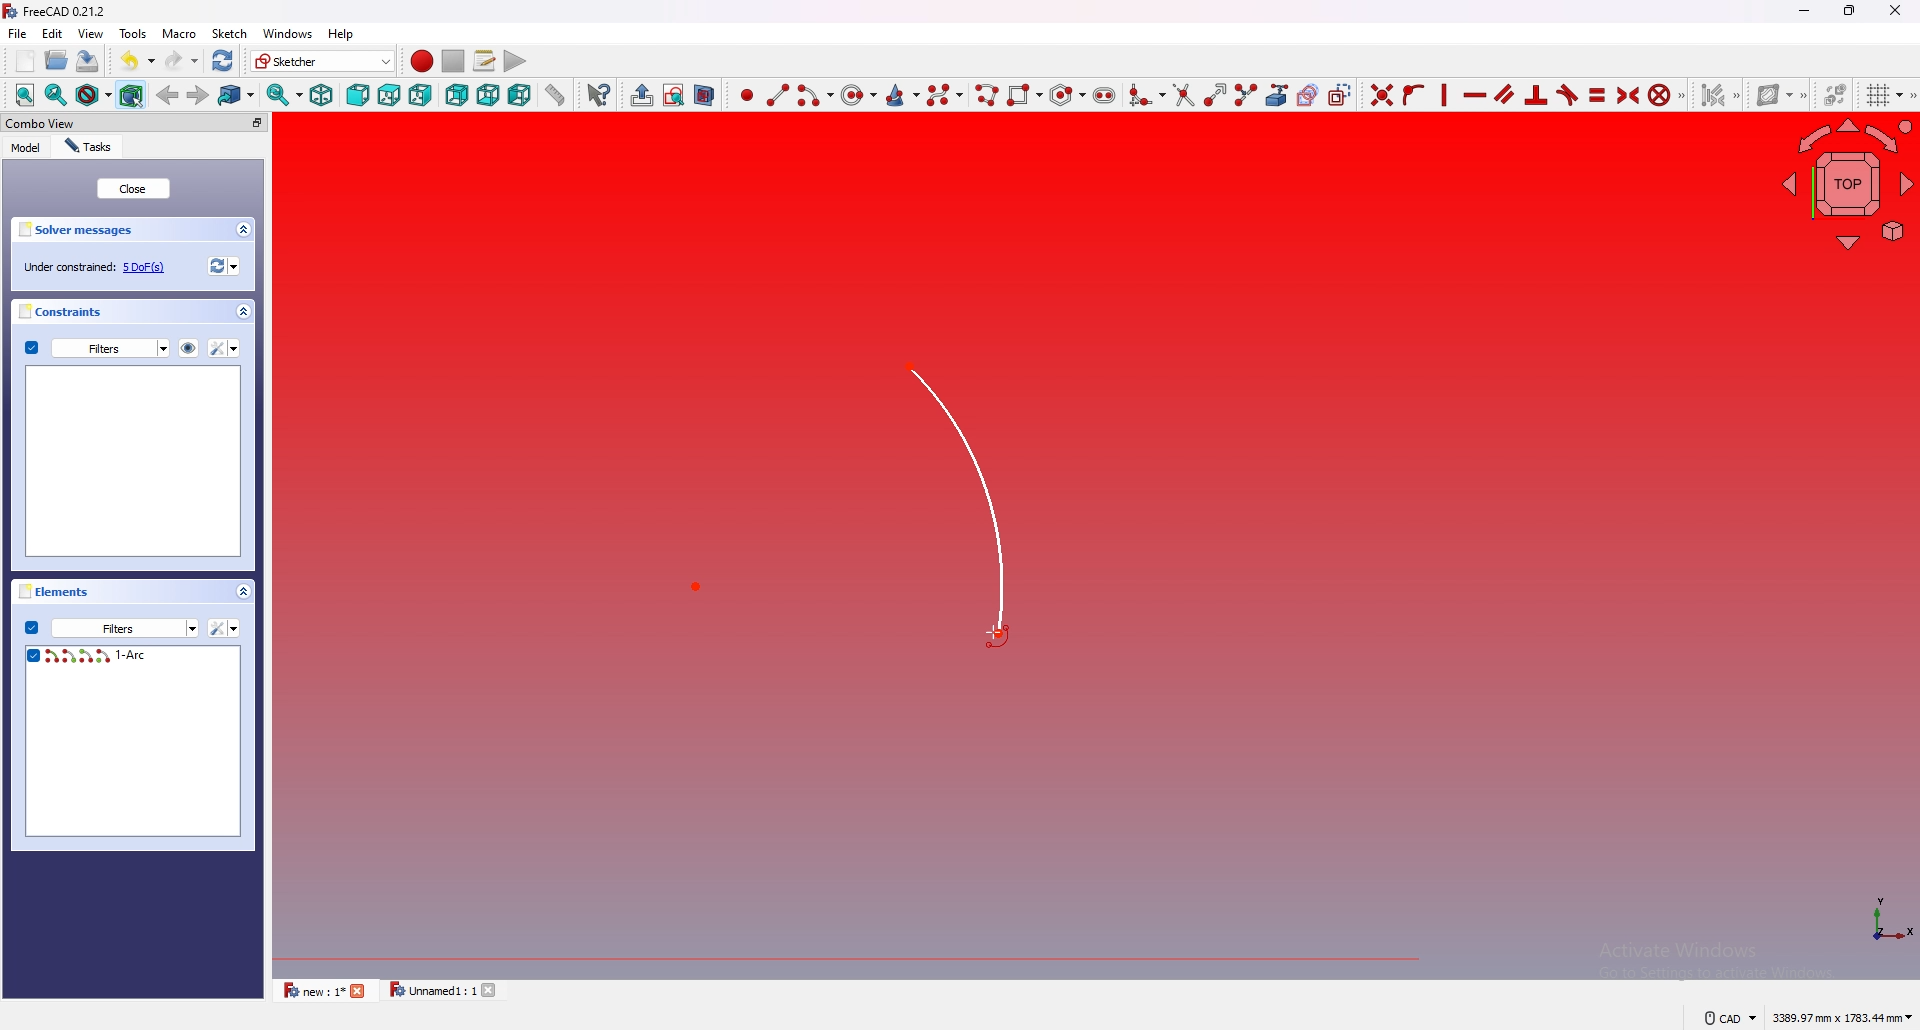 This screenshot has height=1030, width=1920. Describe the element at coordinates (91, 32) in the screenshot. I see `view` at that location.